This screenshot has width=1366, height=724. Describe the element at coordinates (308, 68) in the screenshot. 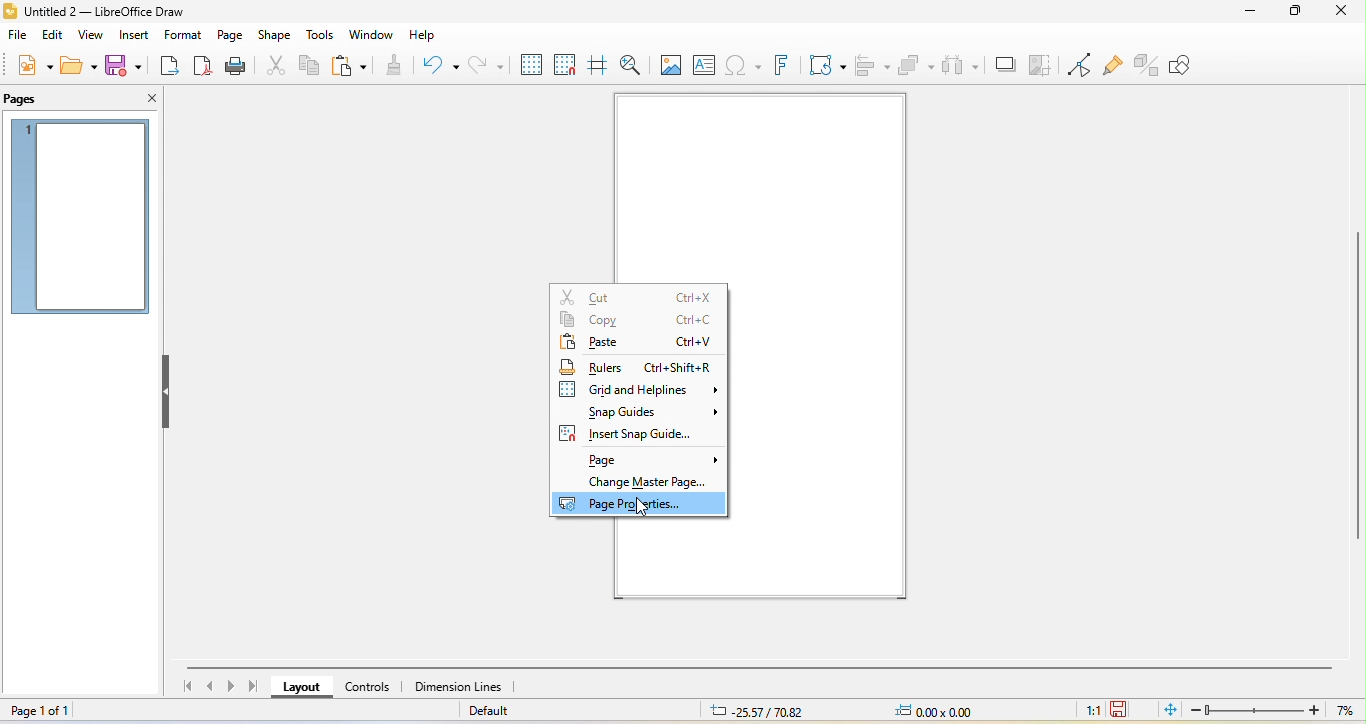

I see `copy` at that location.